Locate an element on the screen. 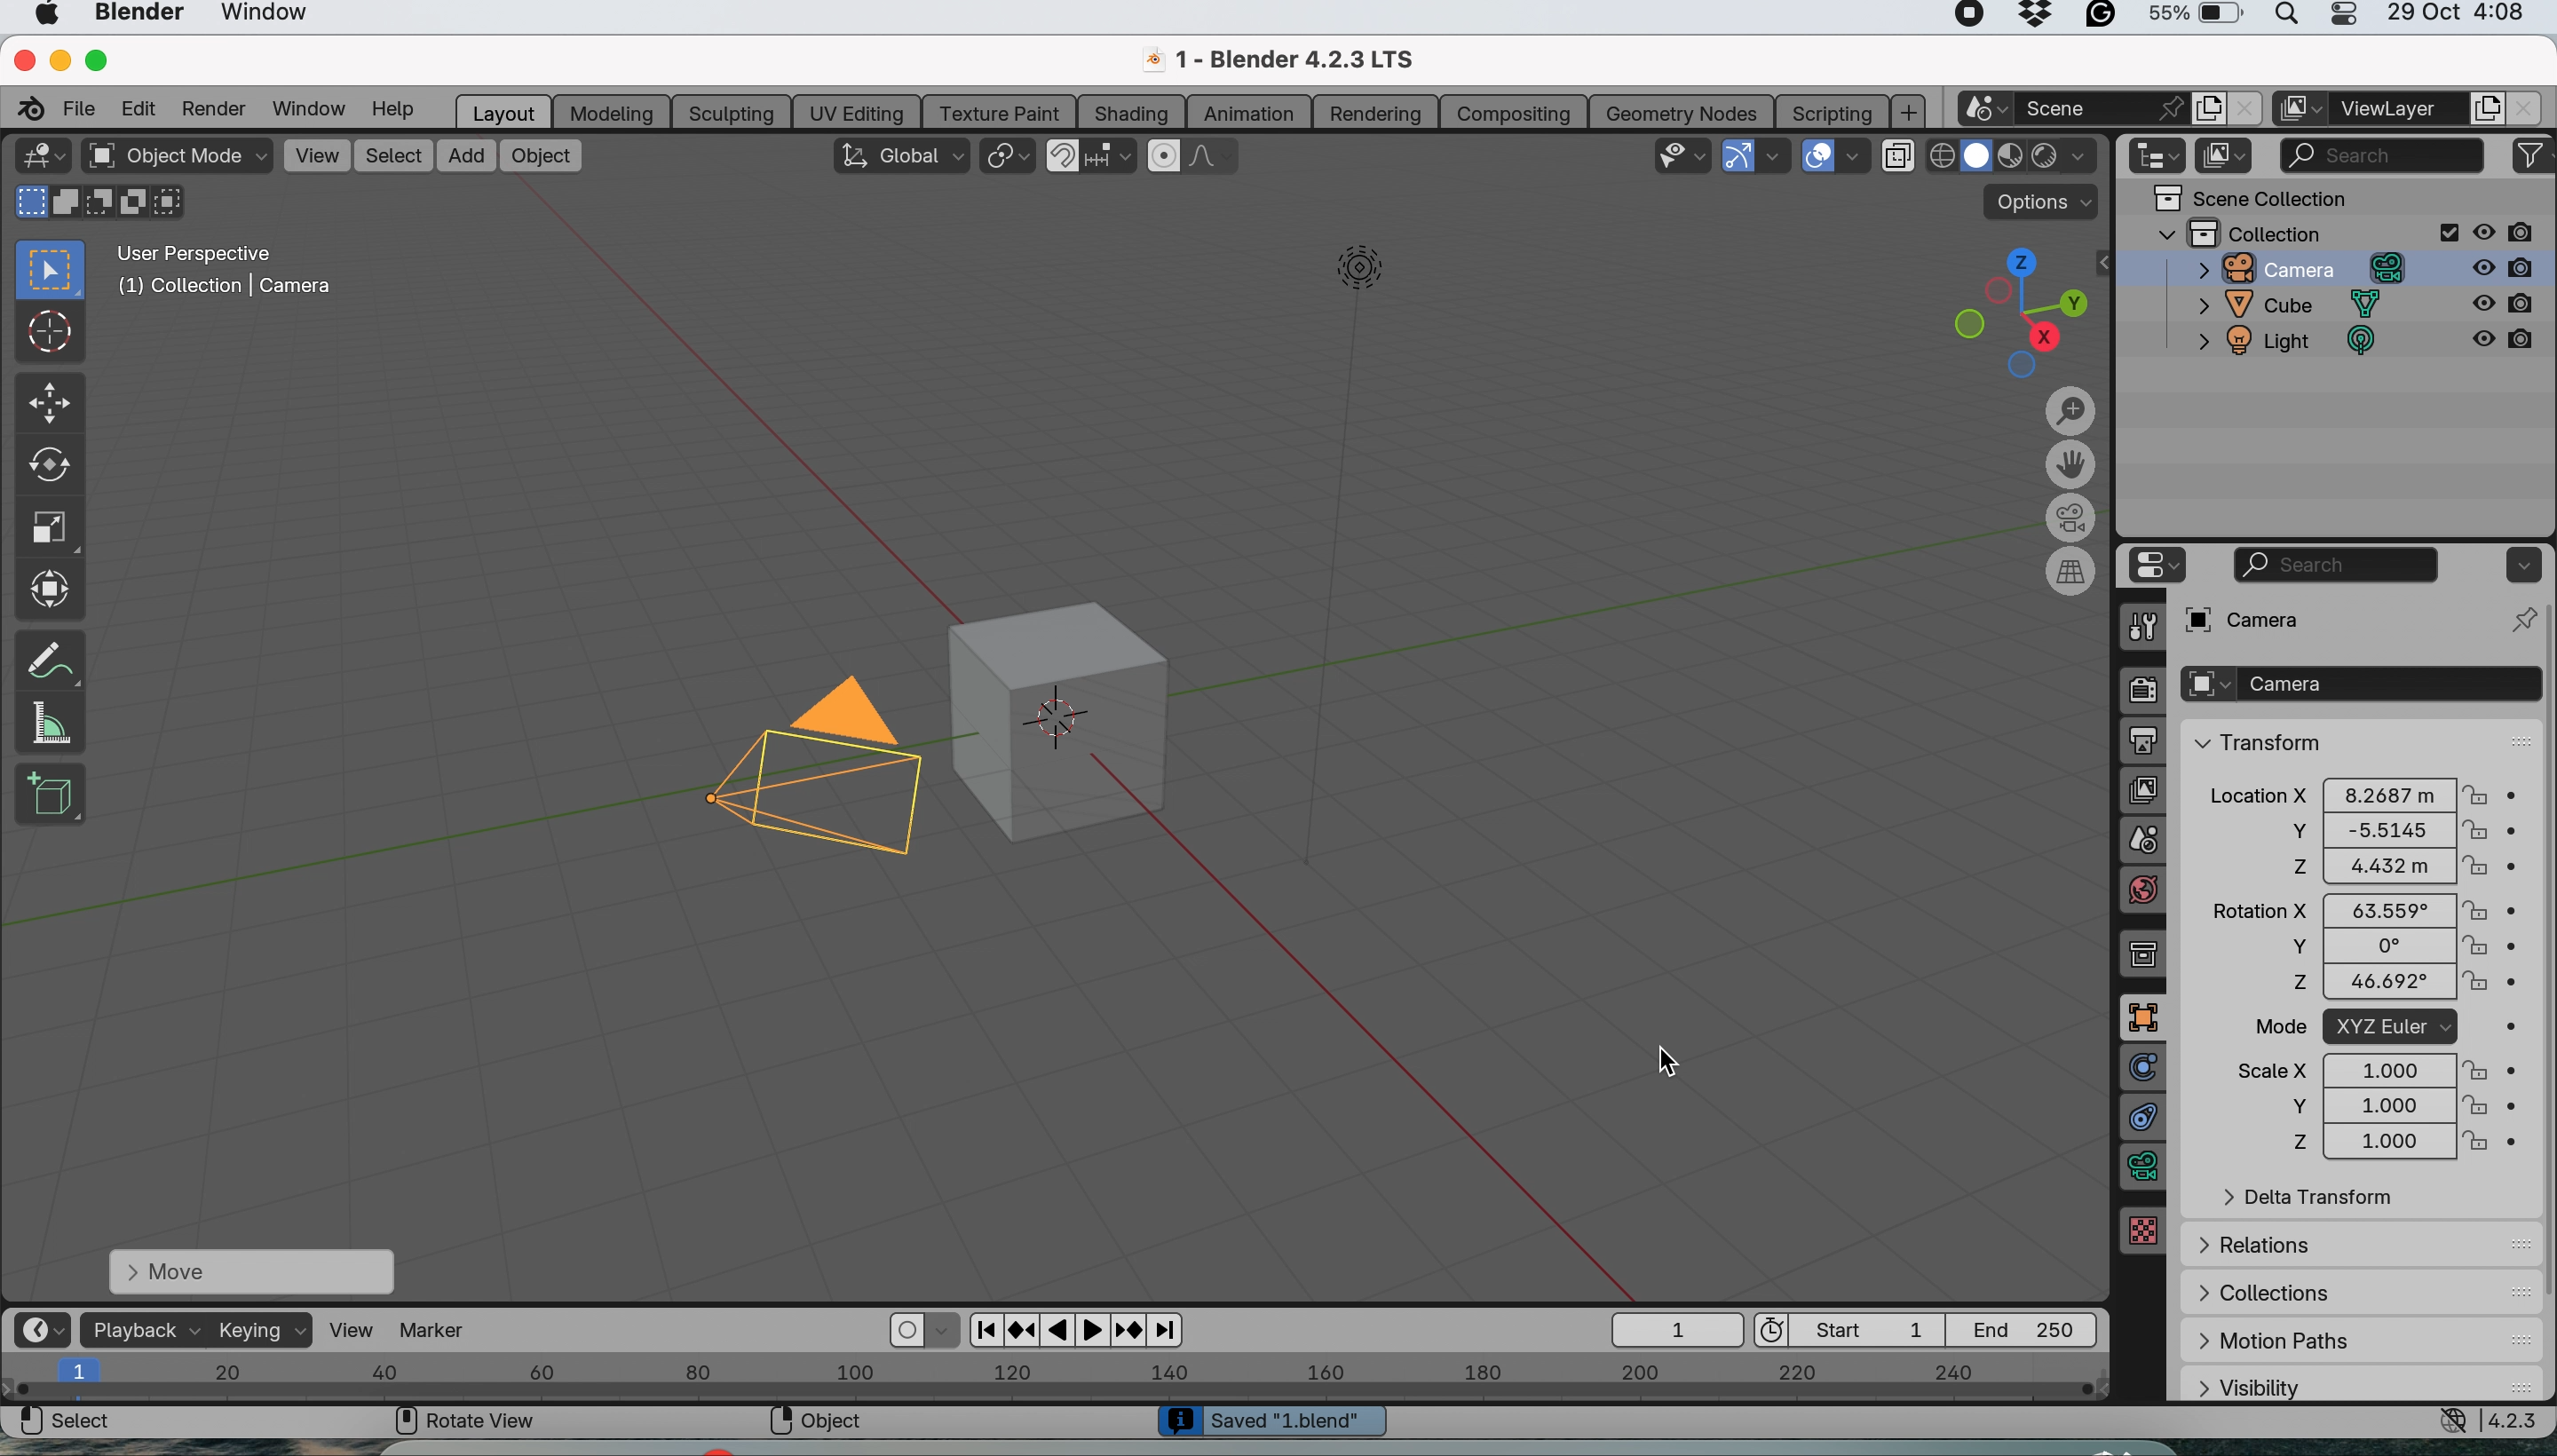 This screenshot has width=2557, height=1456. spotlight search is located at coordinates (2283, 19).